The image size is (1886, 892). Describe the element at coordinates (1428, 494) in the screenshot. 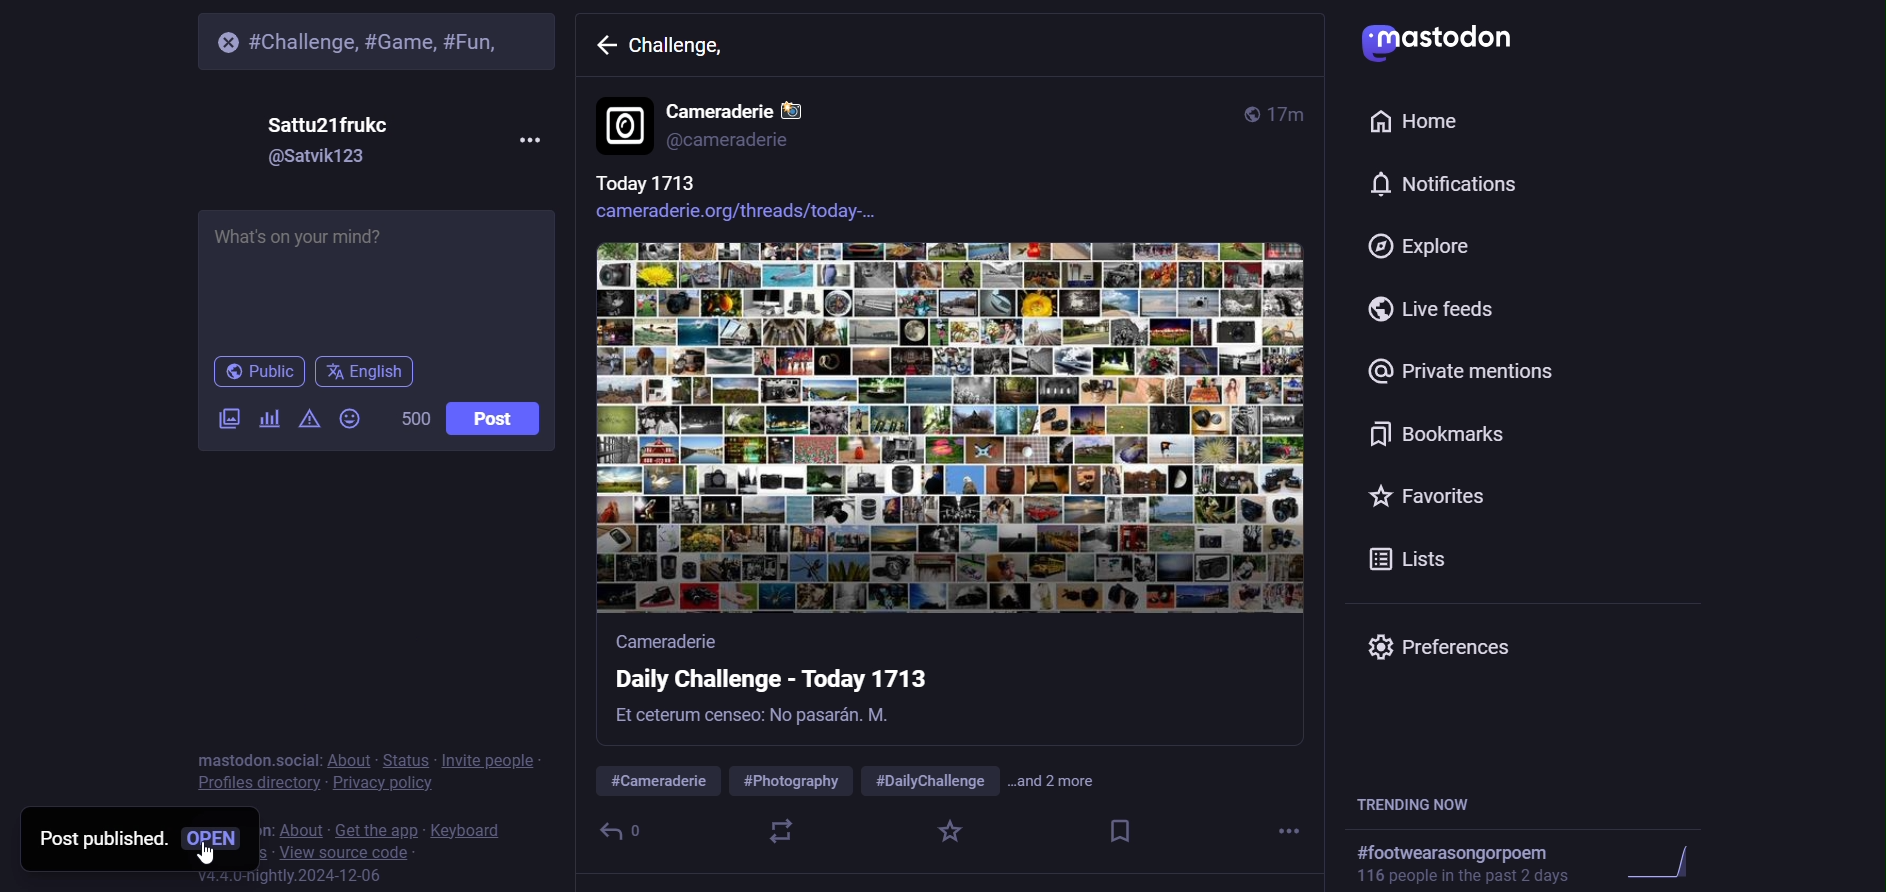

I see `favorites` at that location.